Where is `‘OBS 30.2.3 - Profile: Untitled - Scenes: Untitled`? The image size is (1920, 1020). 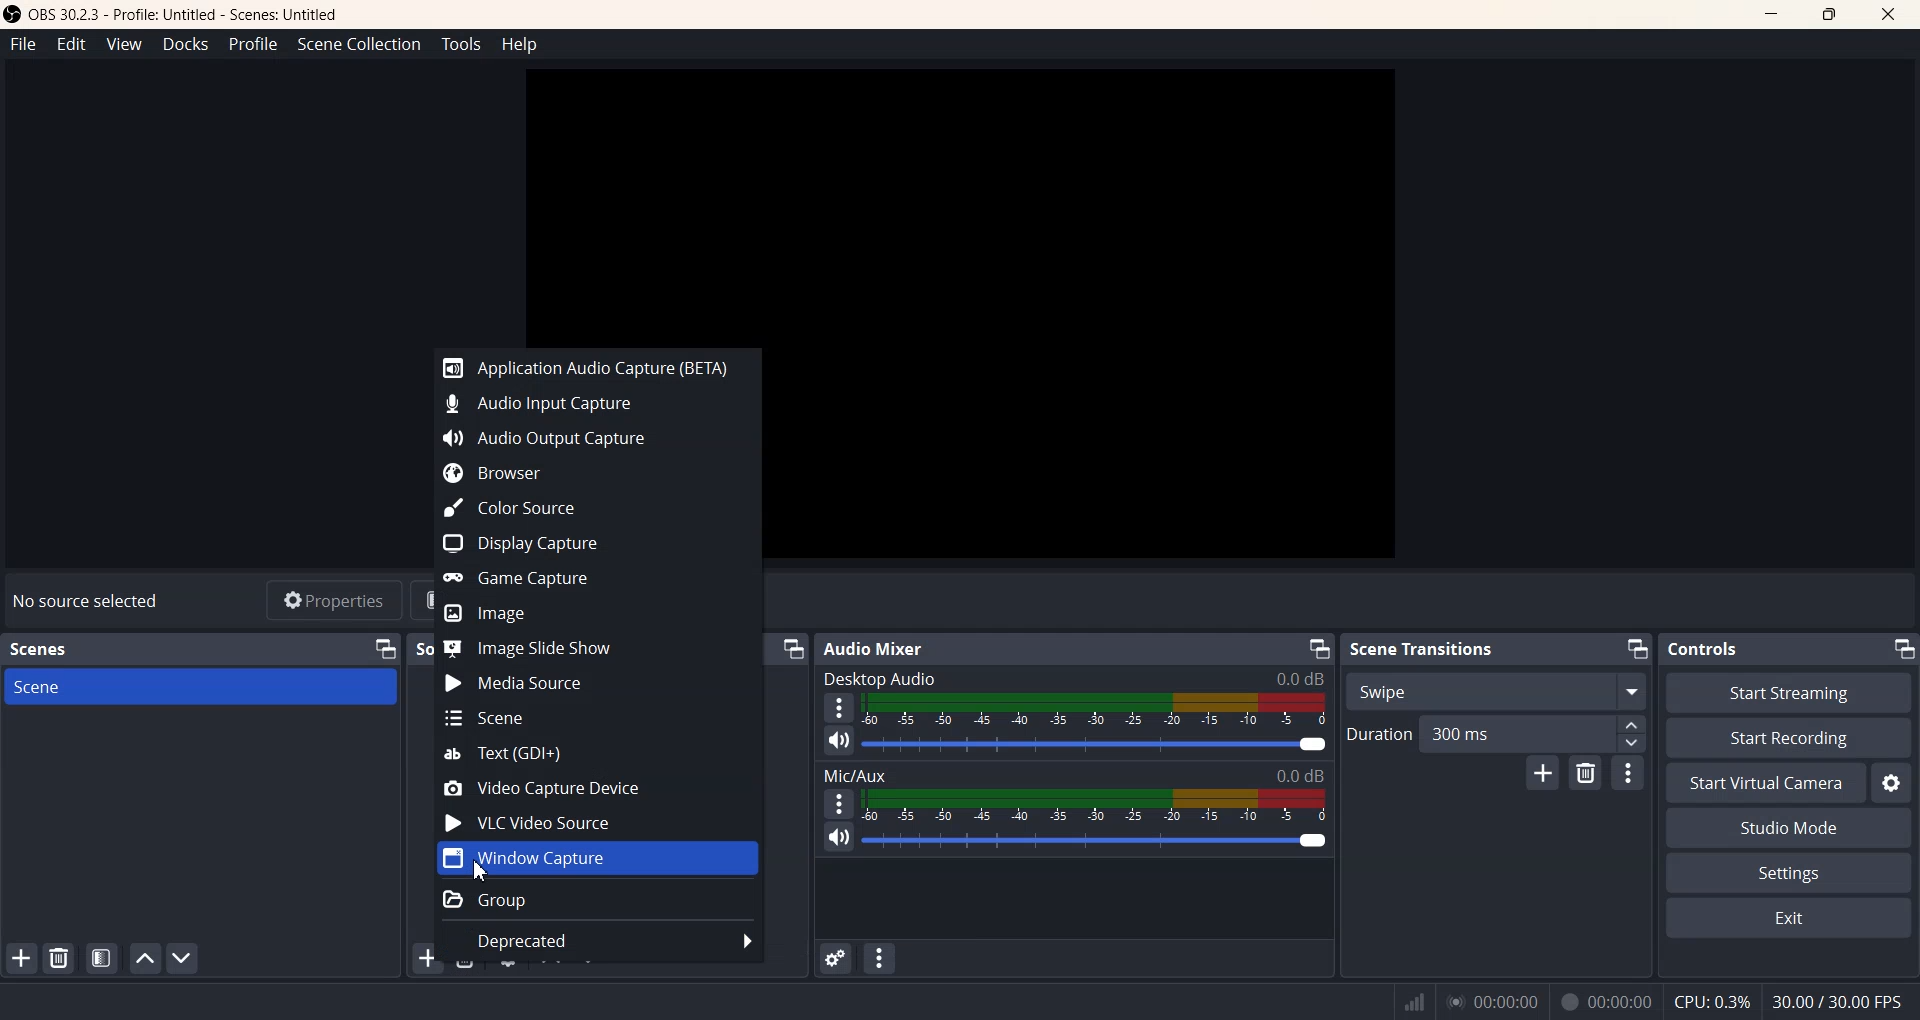 ‘OBS 30.2.3 - Profile: Untitled - Scenes: Untitled is located at coordinates (174, 14).